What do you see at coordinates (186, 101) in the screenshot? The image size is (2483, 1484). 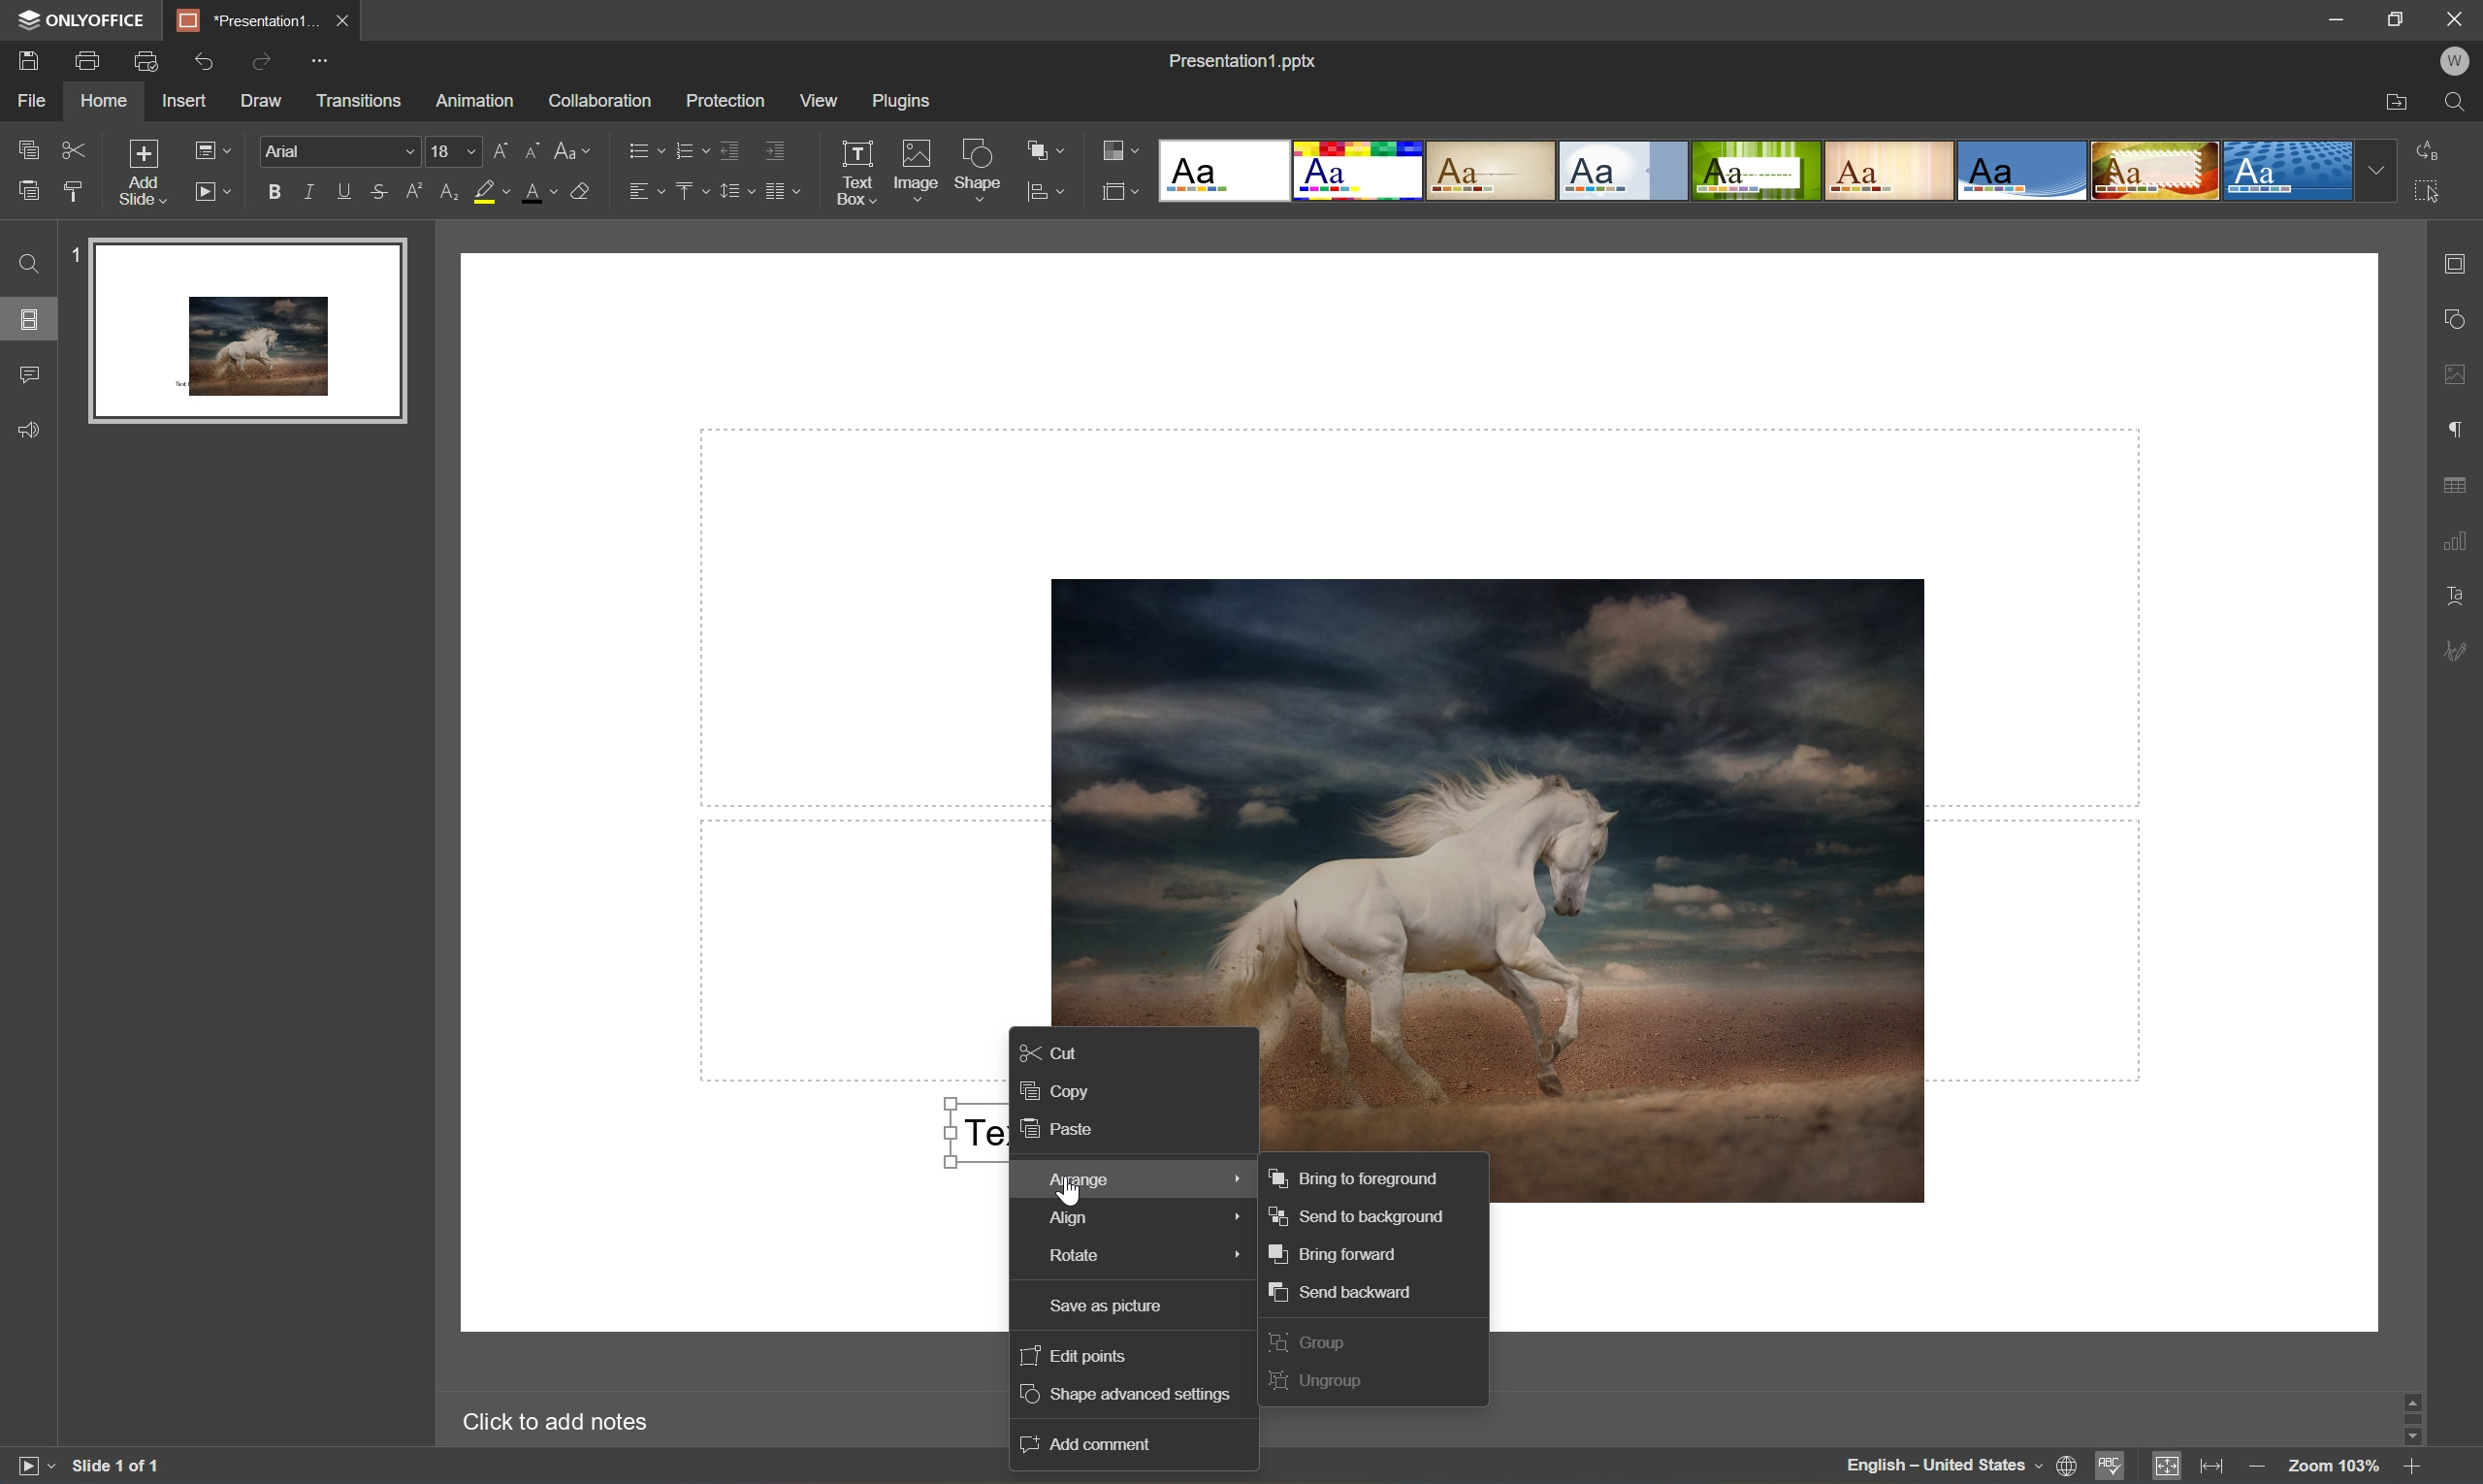 I see `Insert` at bounding box center [186, 101].